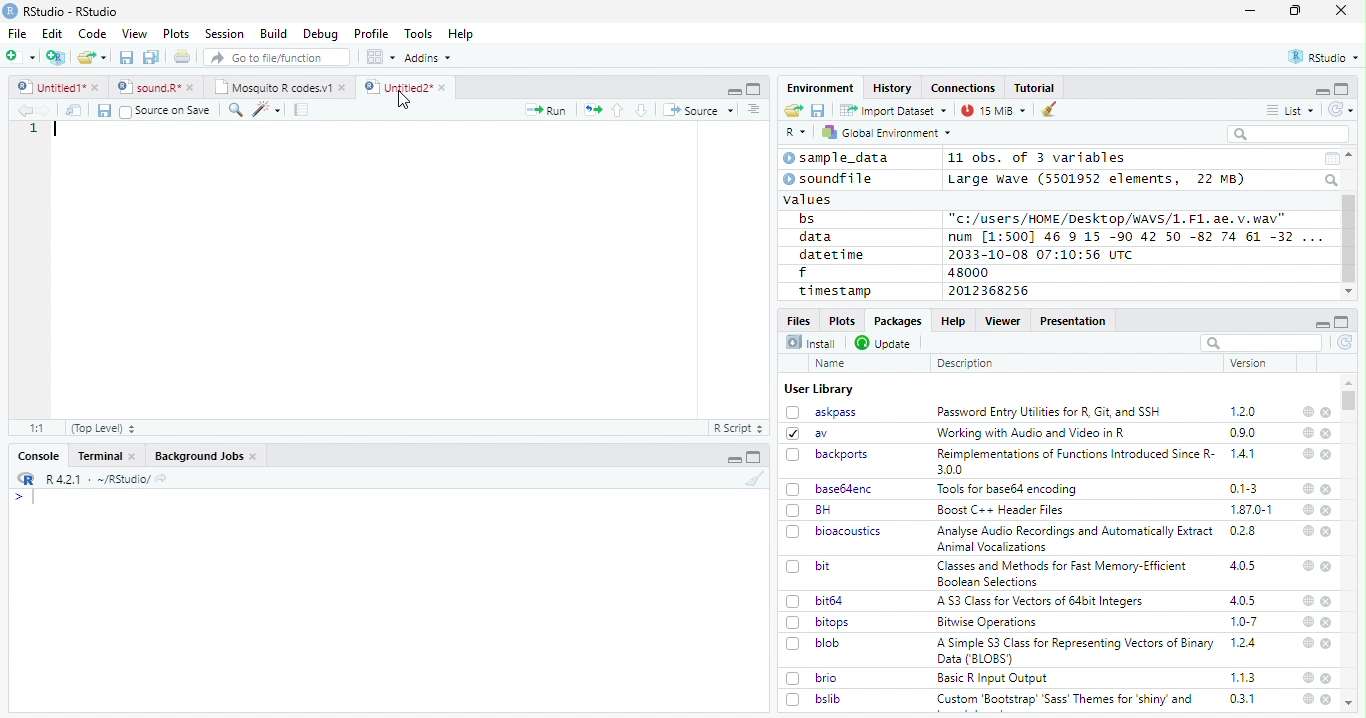  I want to click on bioacoustics, so click(834, 531).